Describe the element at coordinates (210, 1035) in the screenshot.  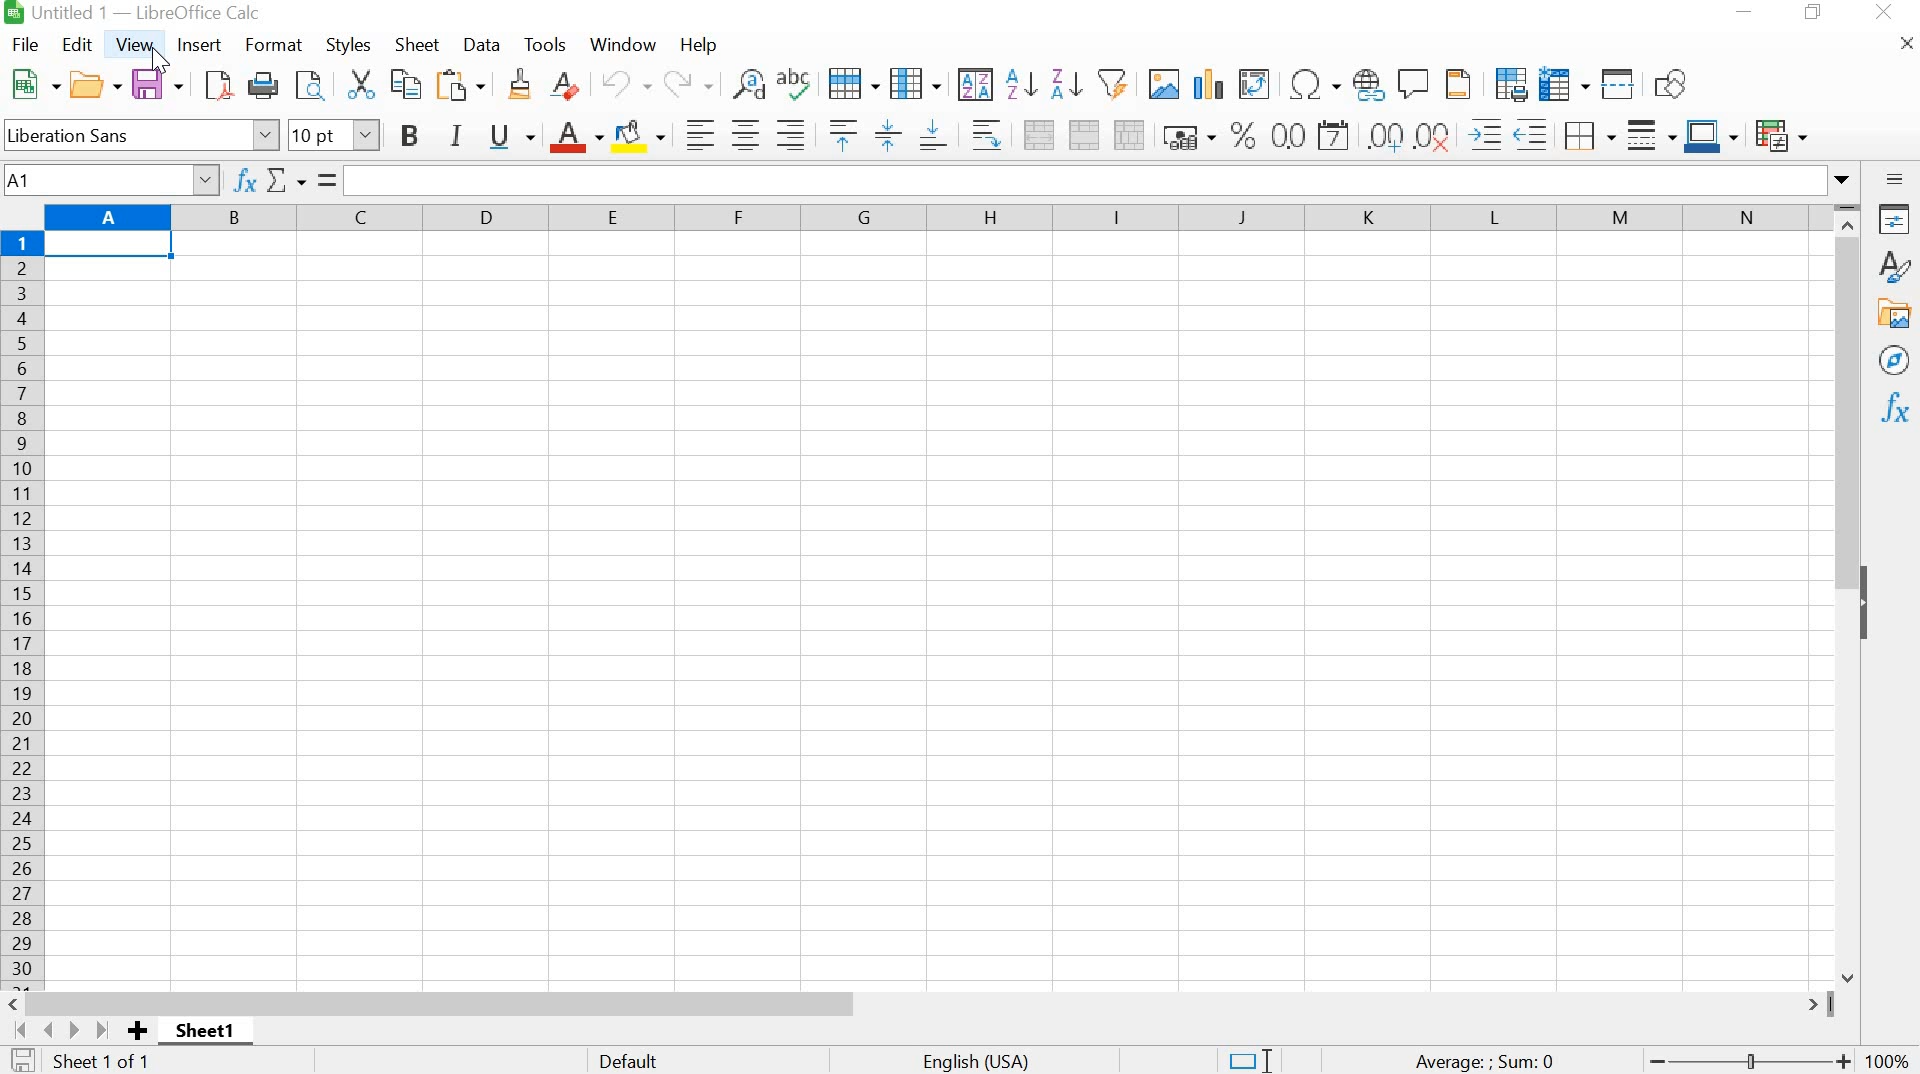
I see `SHEET` at that location.